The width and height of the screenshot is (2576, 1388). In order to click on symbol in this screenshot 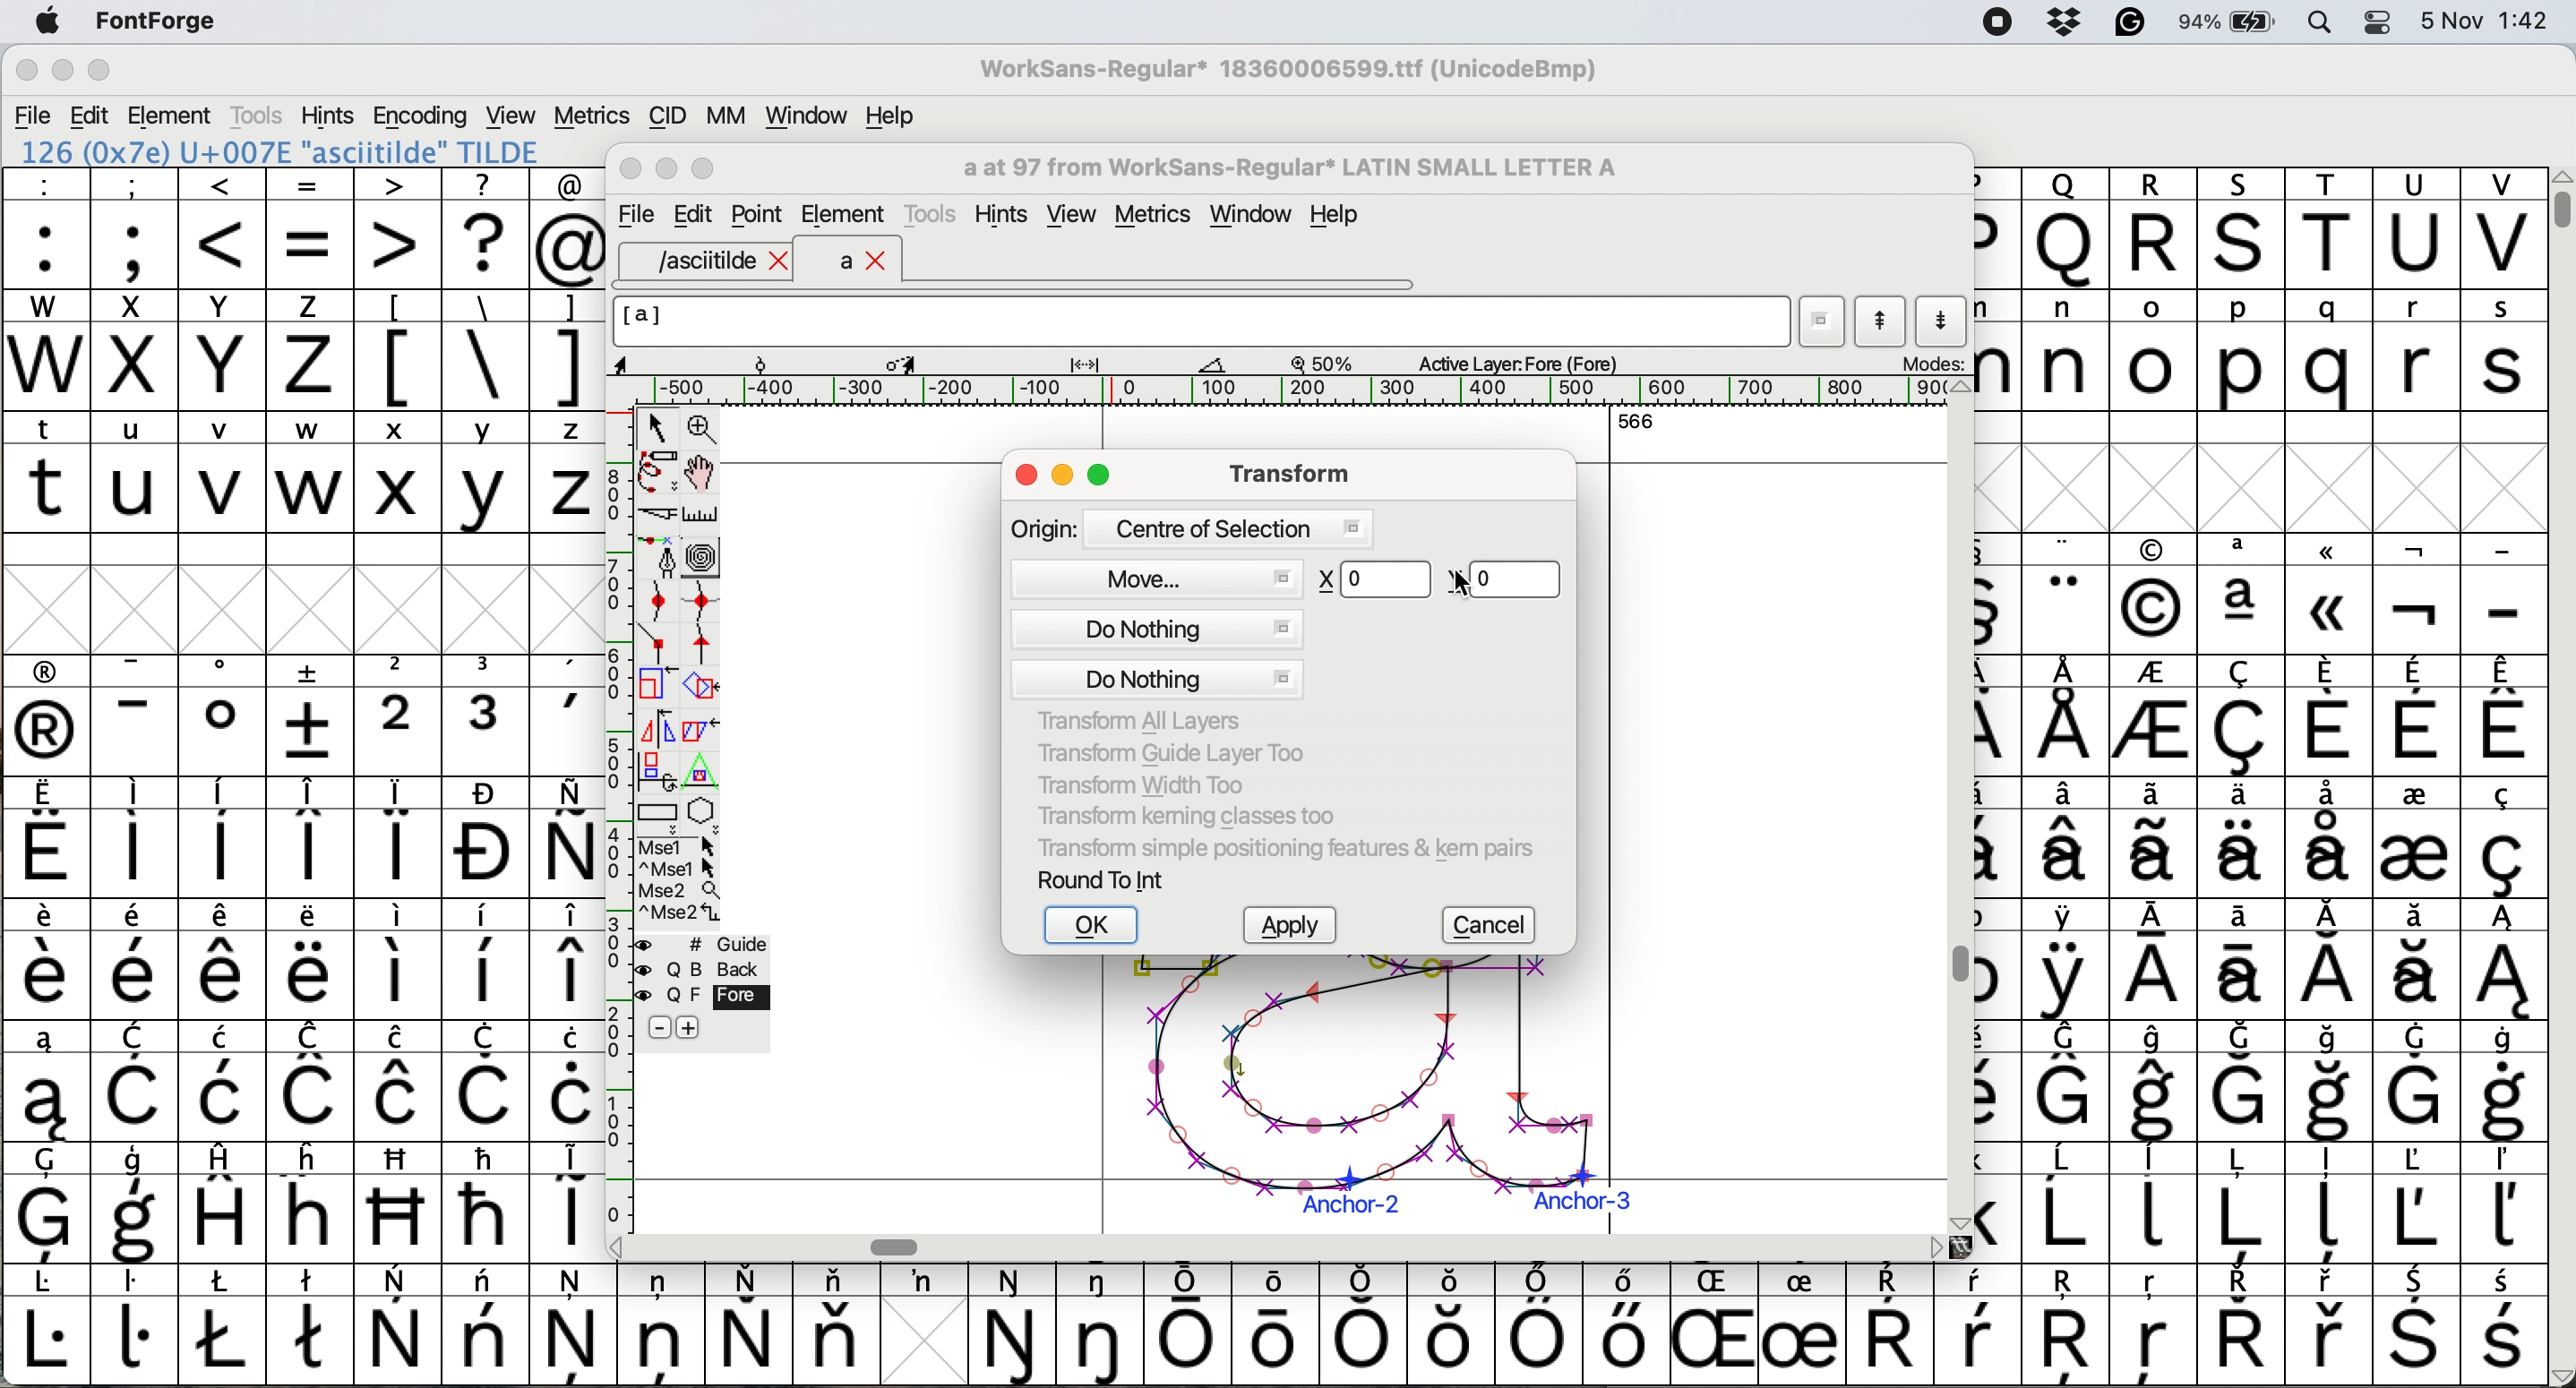, I will do `click(2331, 1326)`.